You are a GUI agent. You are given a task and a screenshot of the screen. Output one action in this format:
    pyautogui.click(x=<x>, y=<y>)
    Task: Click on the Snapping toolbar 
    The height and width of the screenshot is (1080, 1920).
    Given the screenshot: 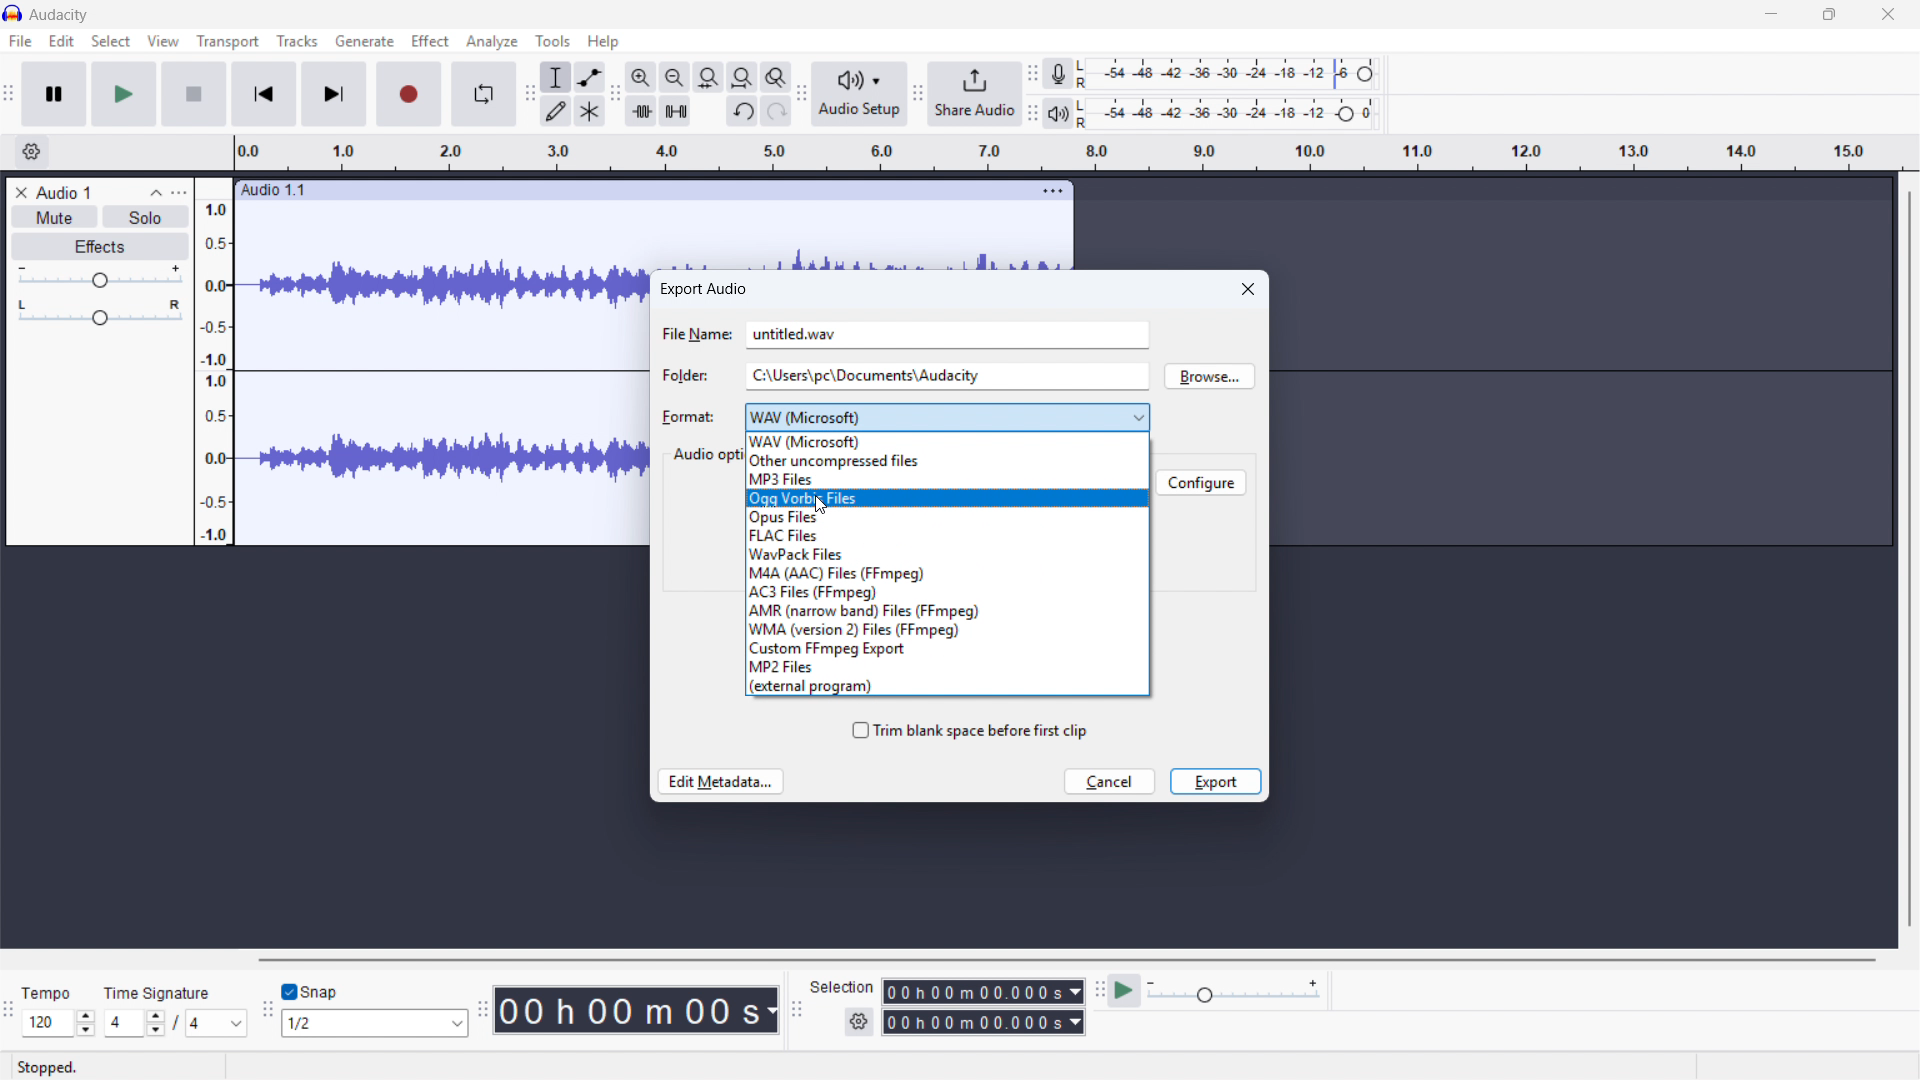 What is the action you would take?
    pyautogui.click(x=268, y=1009)
    